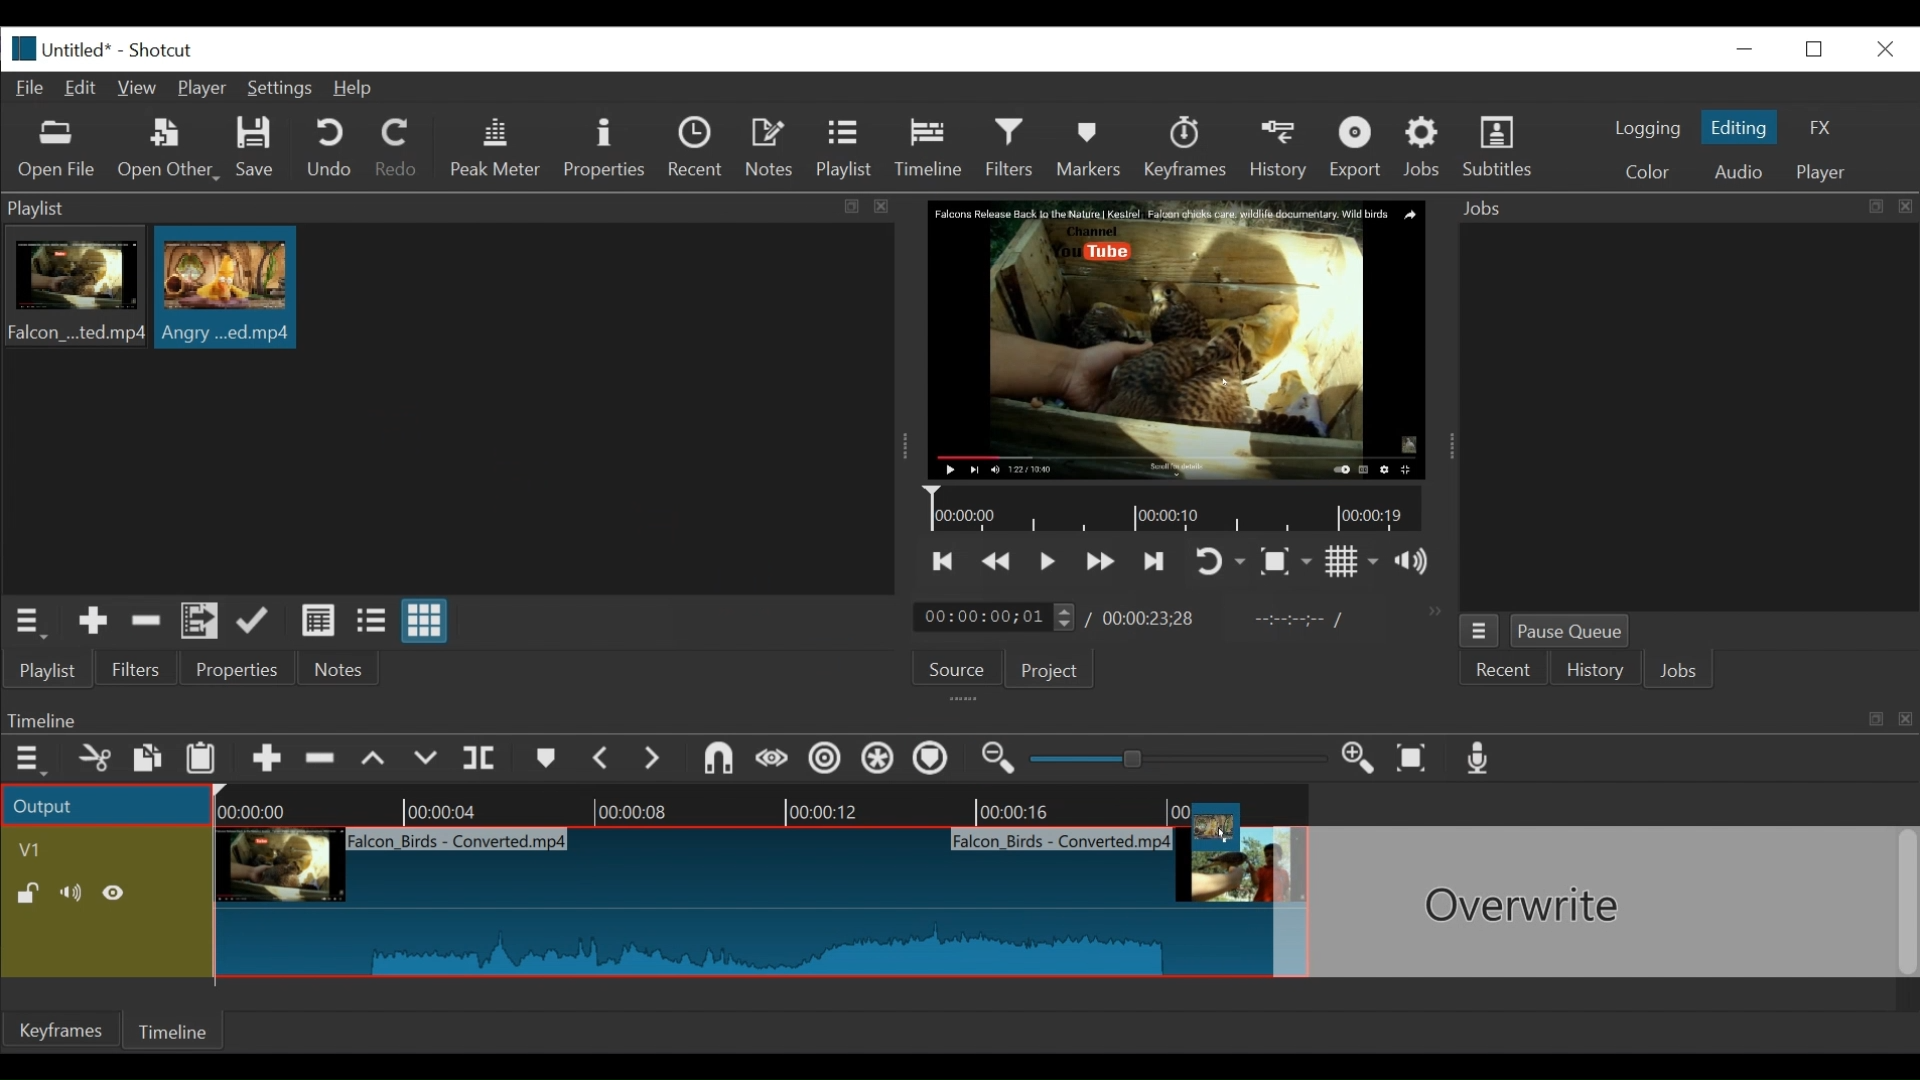 This screenshot has height=1080, width=1920. I want to click on clip, so click(73, 290).